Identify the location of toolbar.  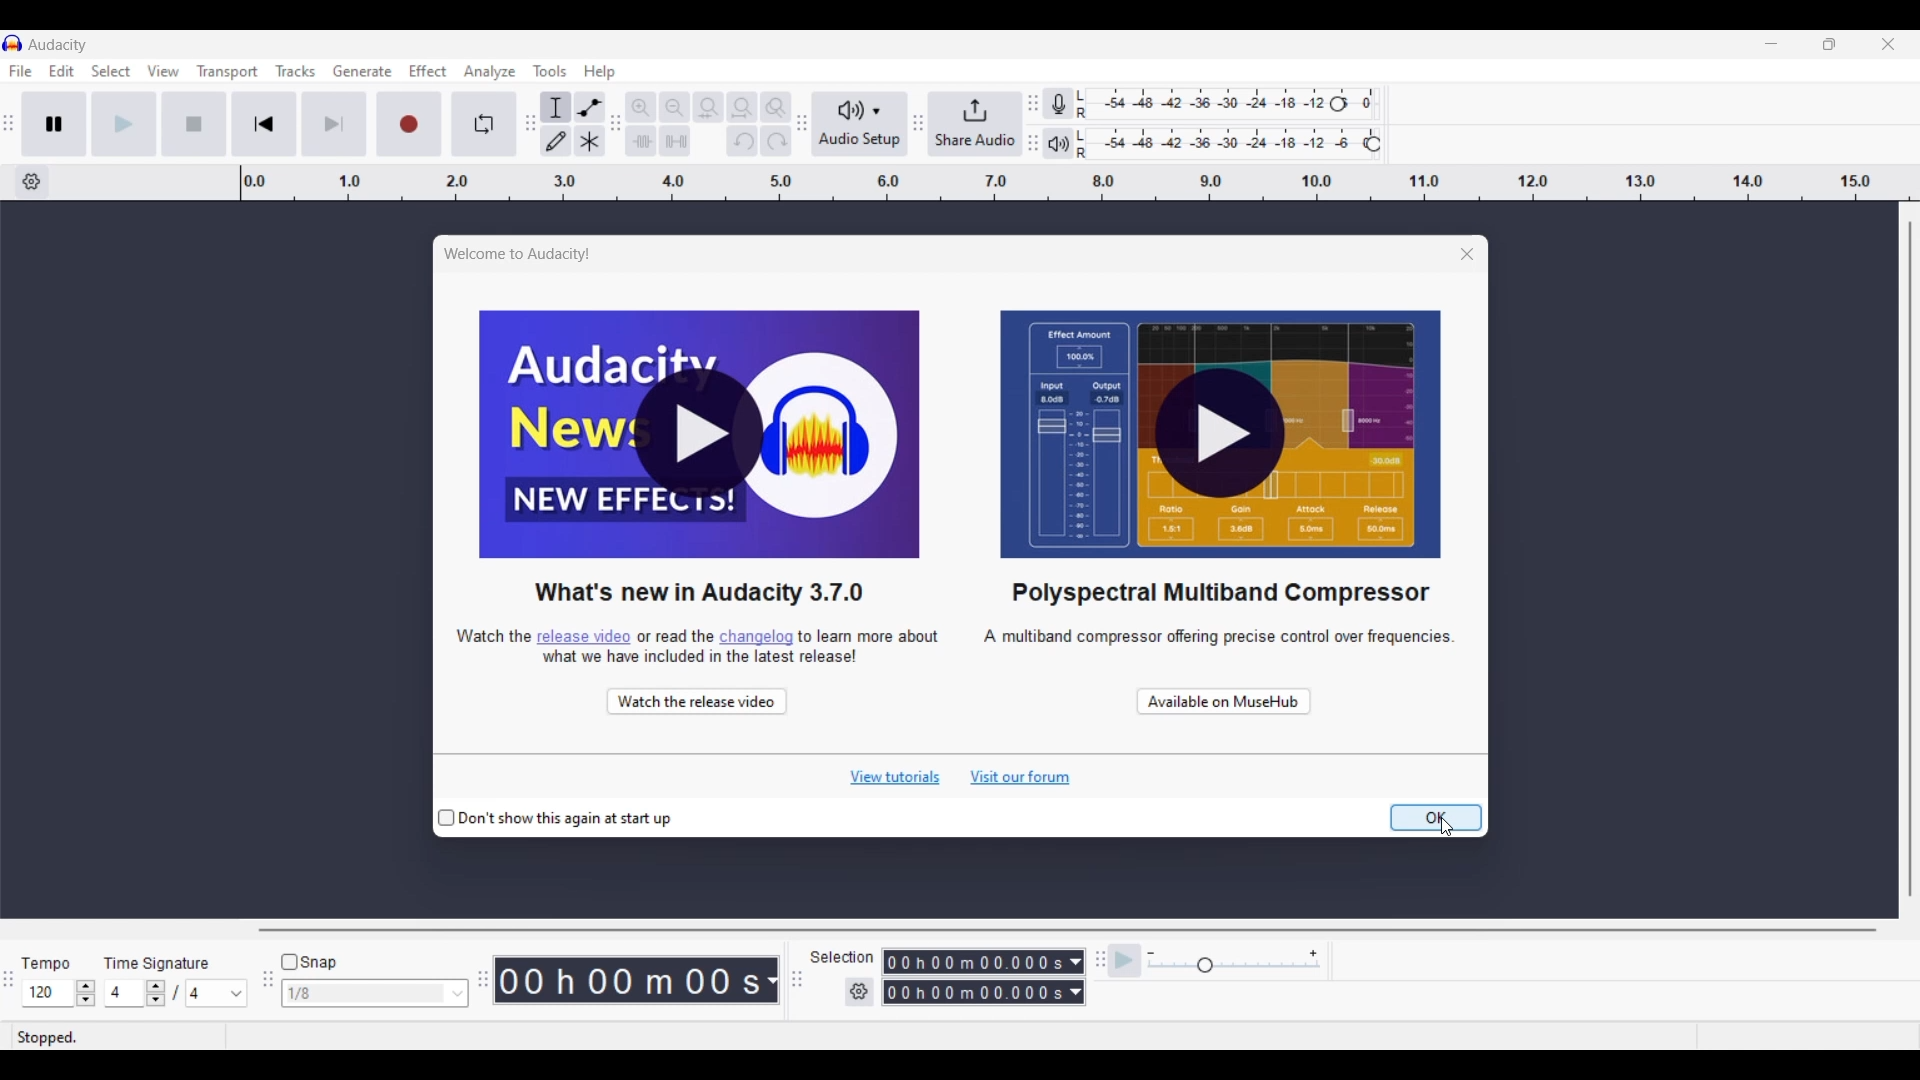
(12, 980).